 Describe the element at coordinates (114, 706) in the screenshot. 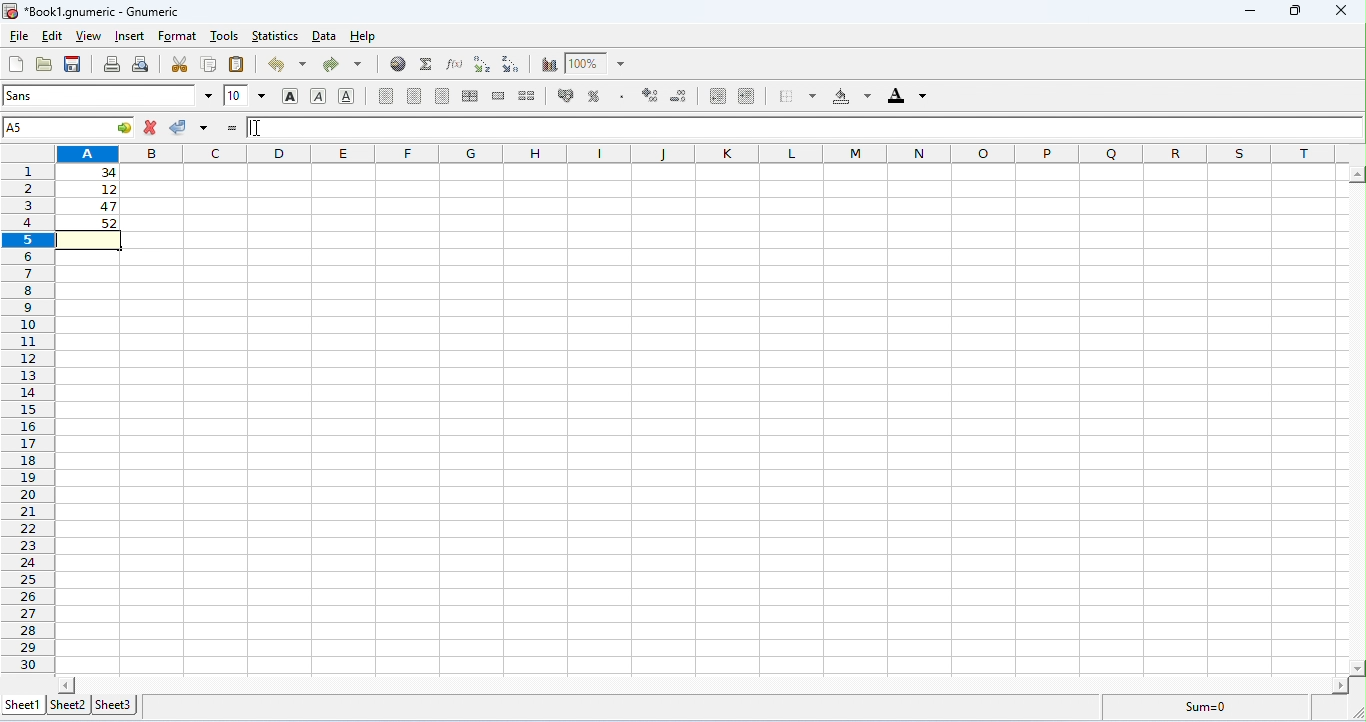

I see `sheet3` at that location.